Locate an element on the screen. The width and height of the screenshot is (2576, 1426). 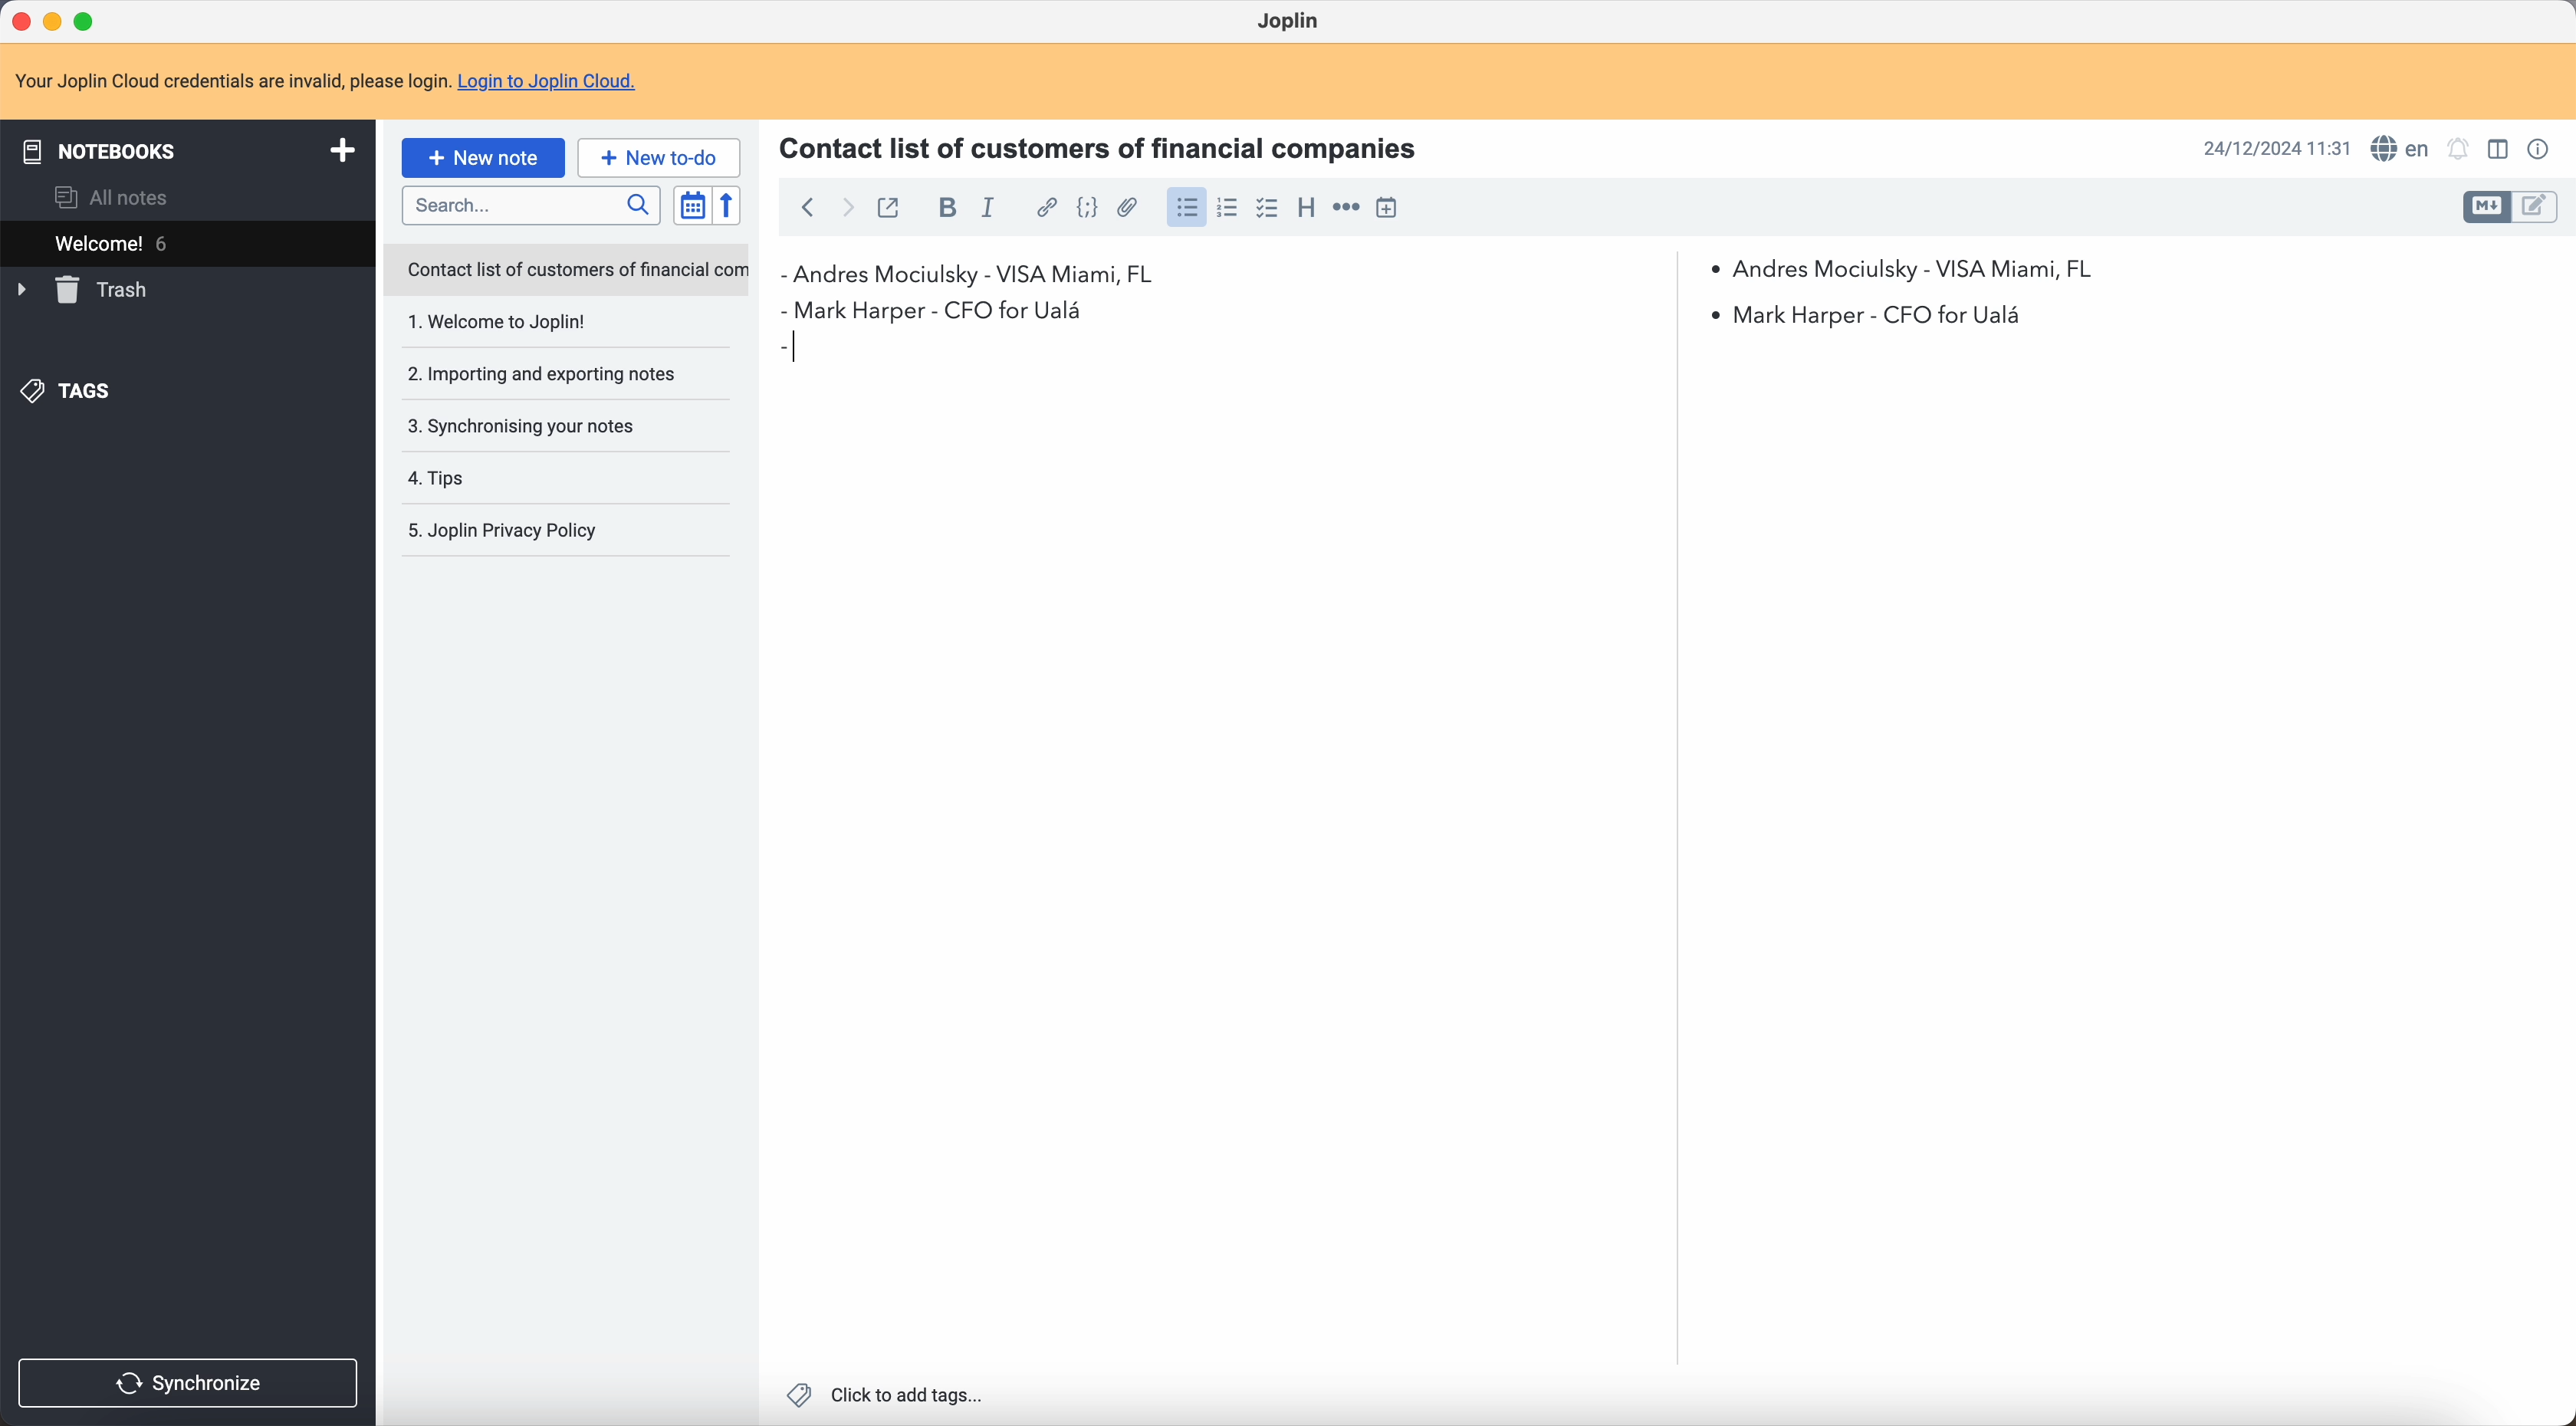
tags is located at coordinates (71, 392).